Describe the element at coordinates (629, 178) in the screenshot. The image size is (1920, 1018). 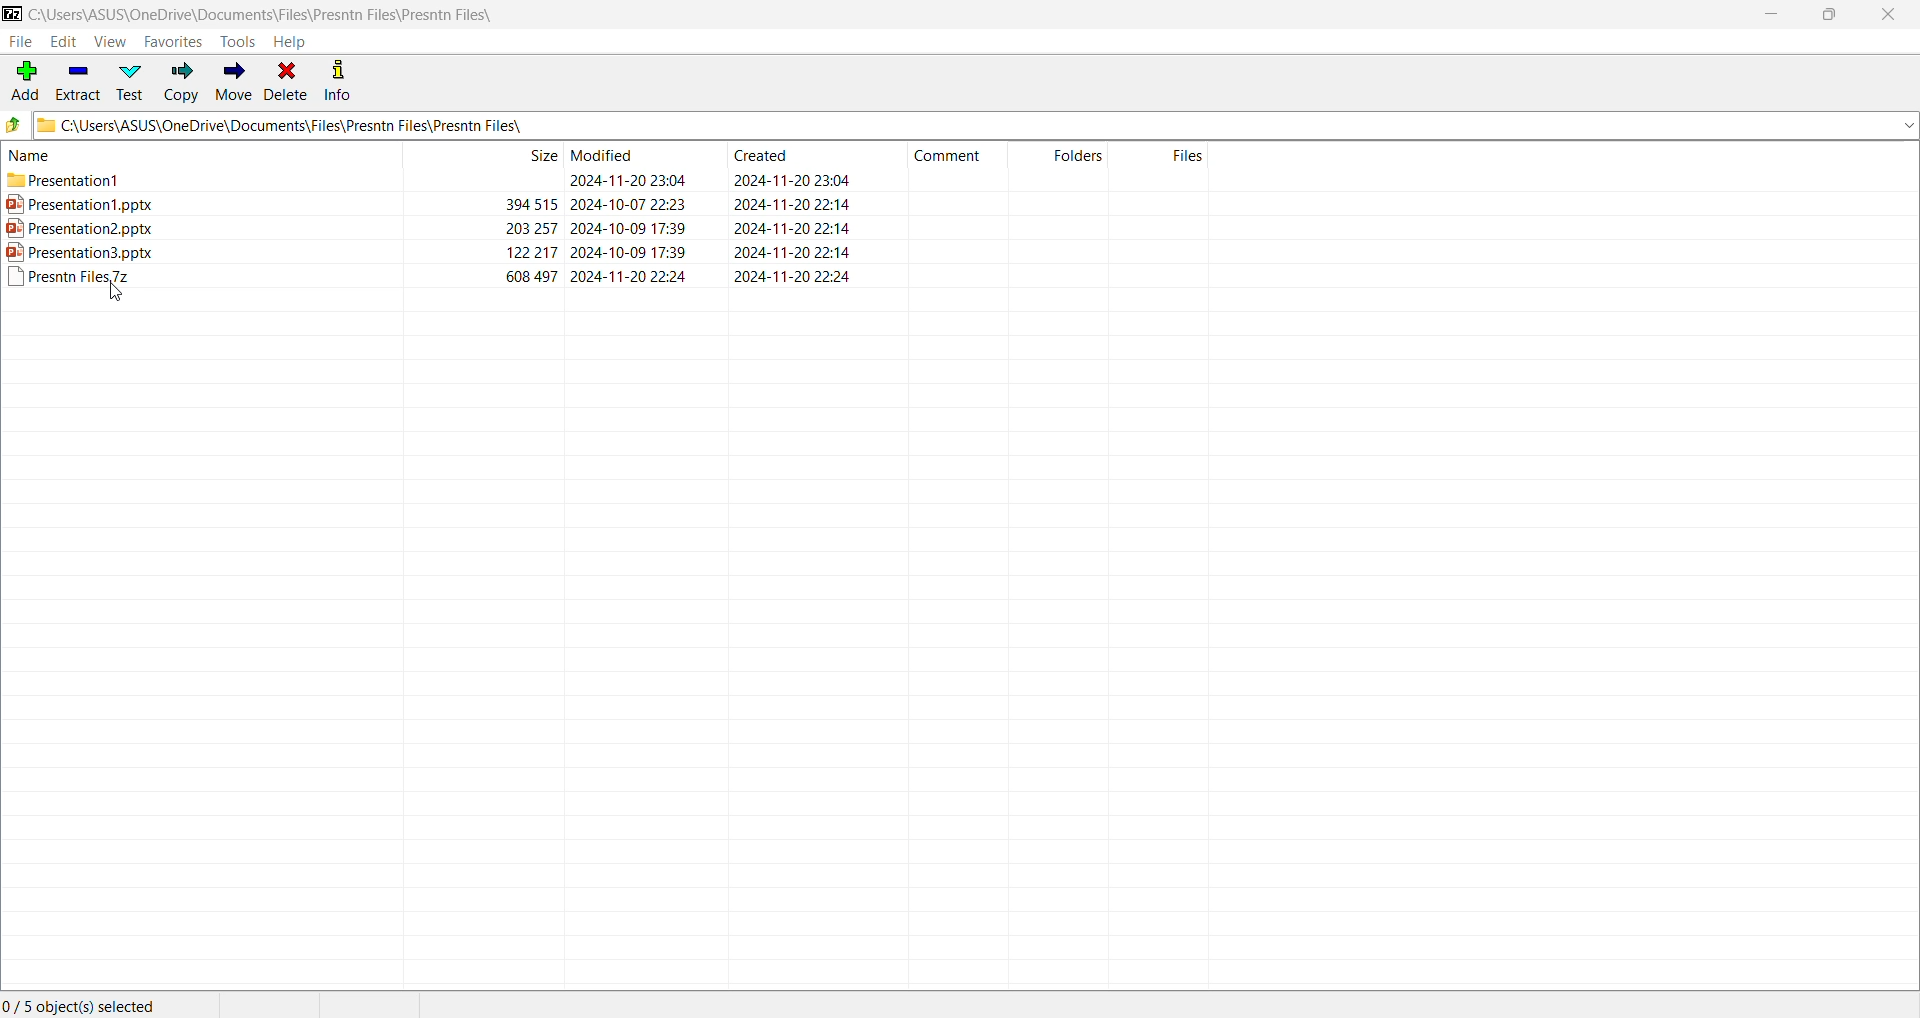
I see `2024-11-20 23:04` at that location.